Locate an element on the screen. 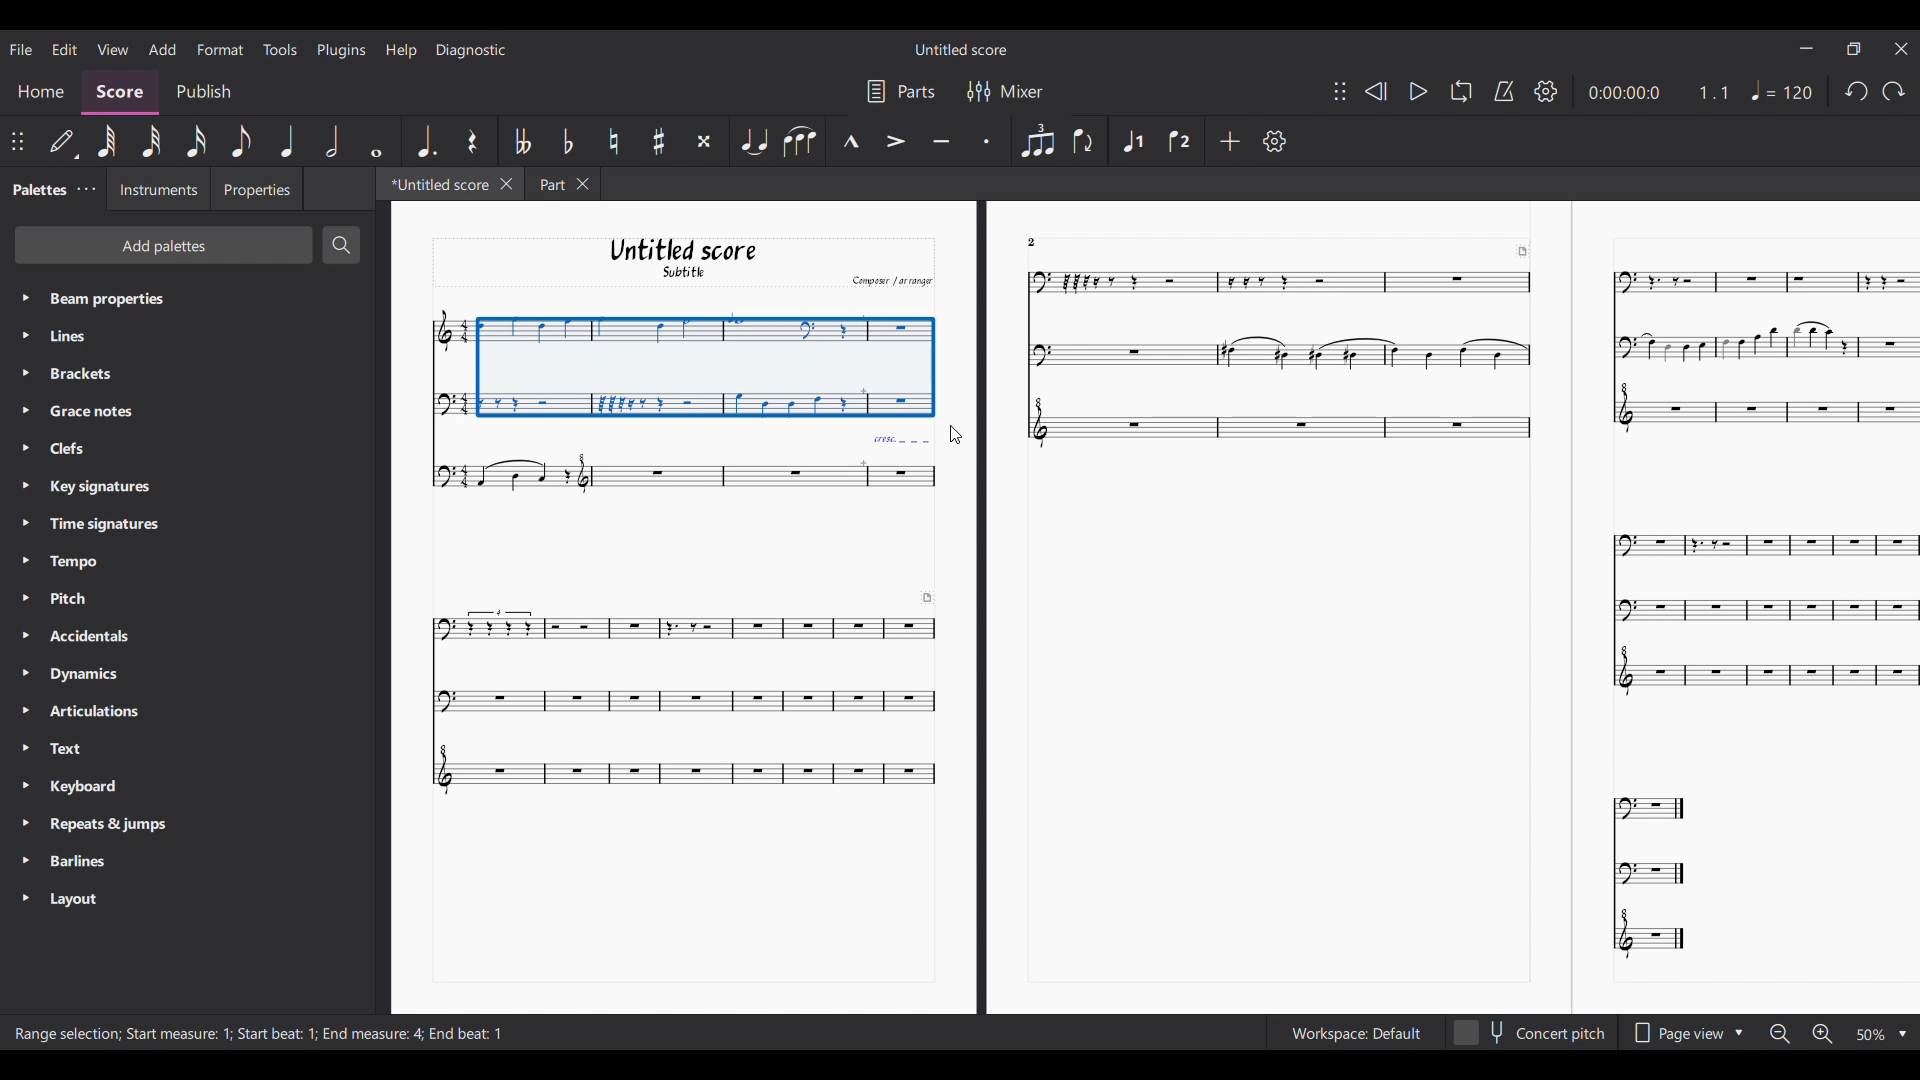  Pitch is located at coordinates (83, 598).